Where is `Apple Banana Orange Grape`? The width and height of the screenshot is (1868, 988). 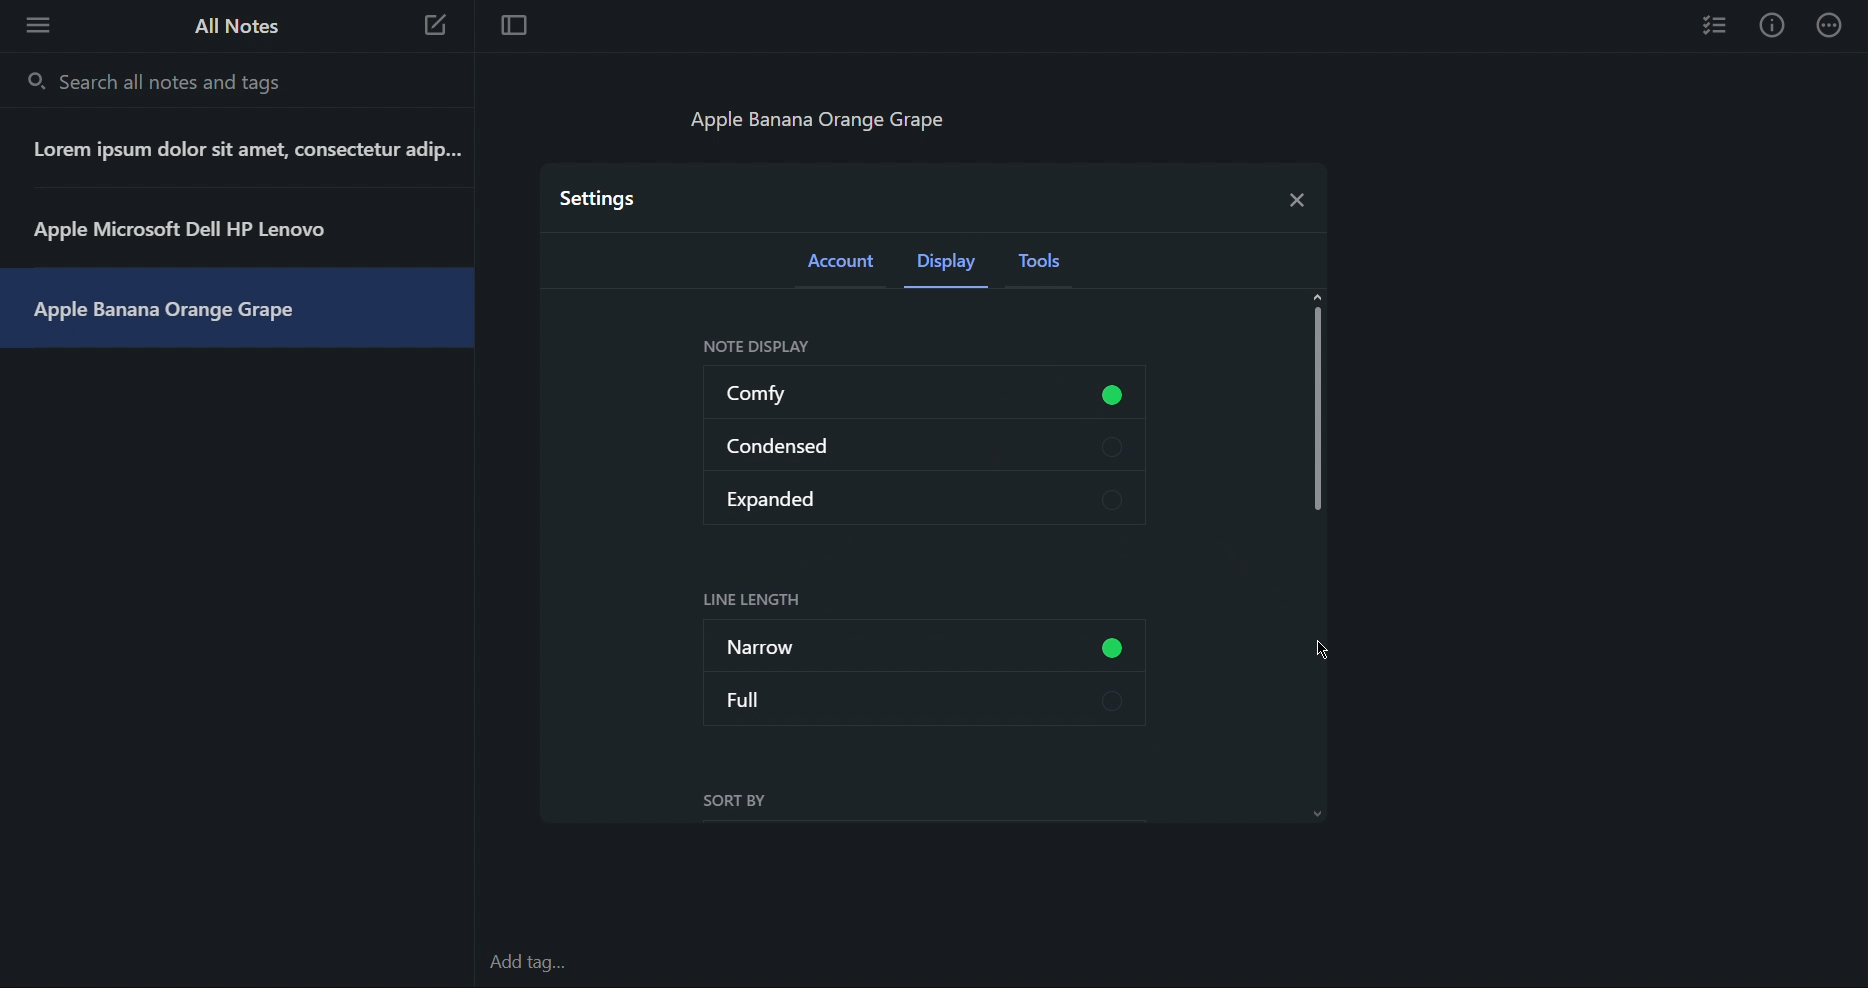
Apple Banana Orange Grape is located at coordinates (175, 307).